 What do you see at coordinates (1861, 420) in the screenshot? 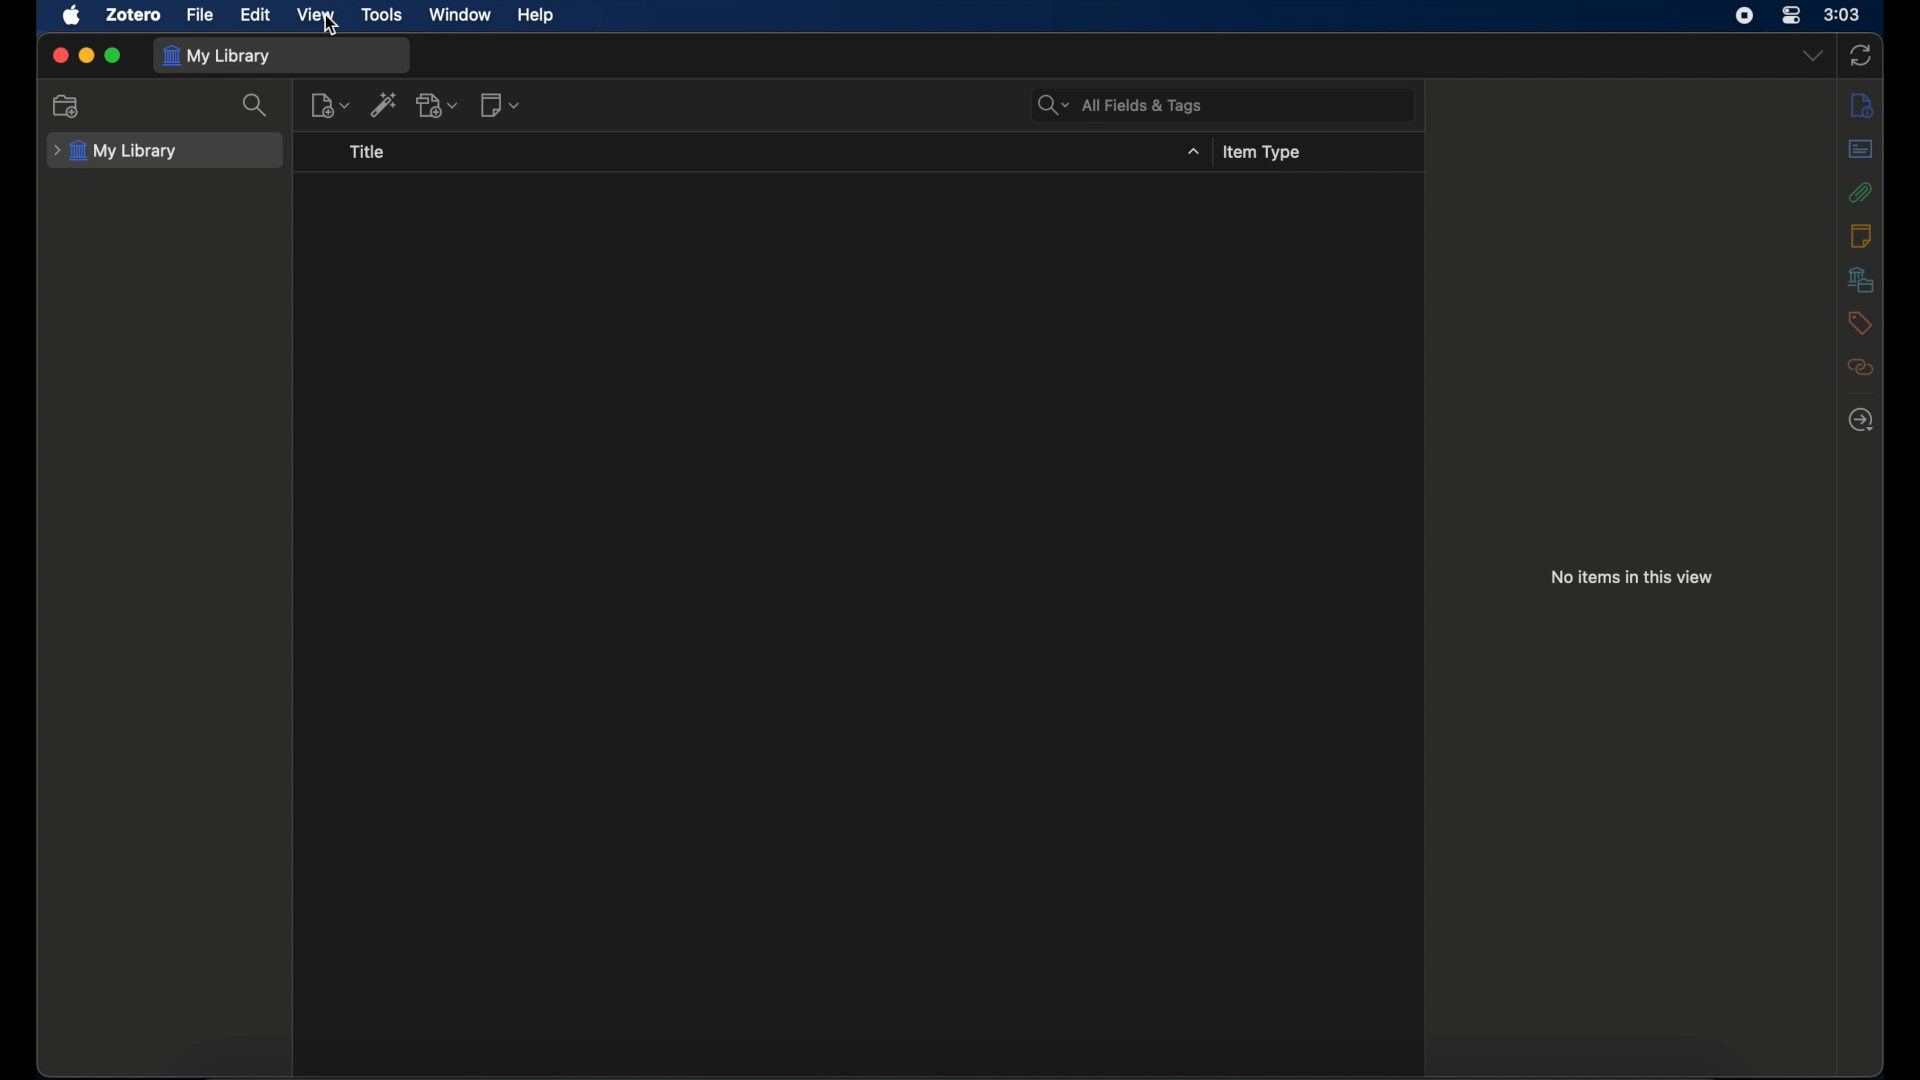
I see `locate` at bounding box center [1861, 420].